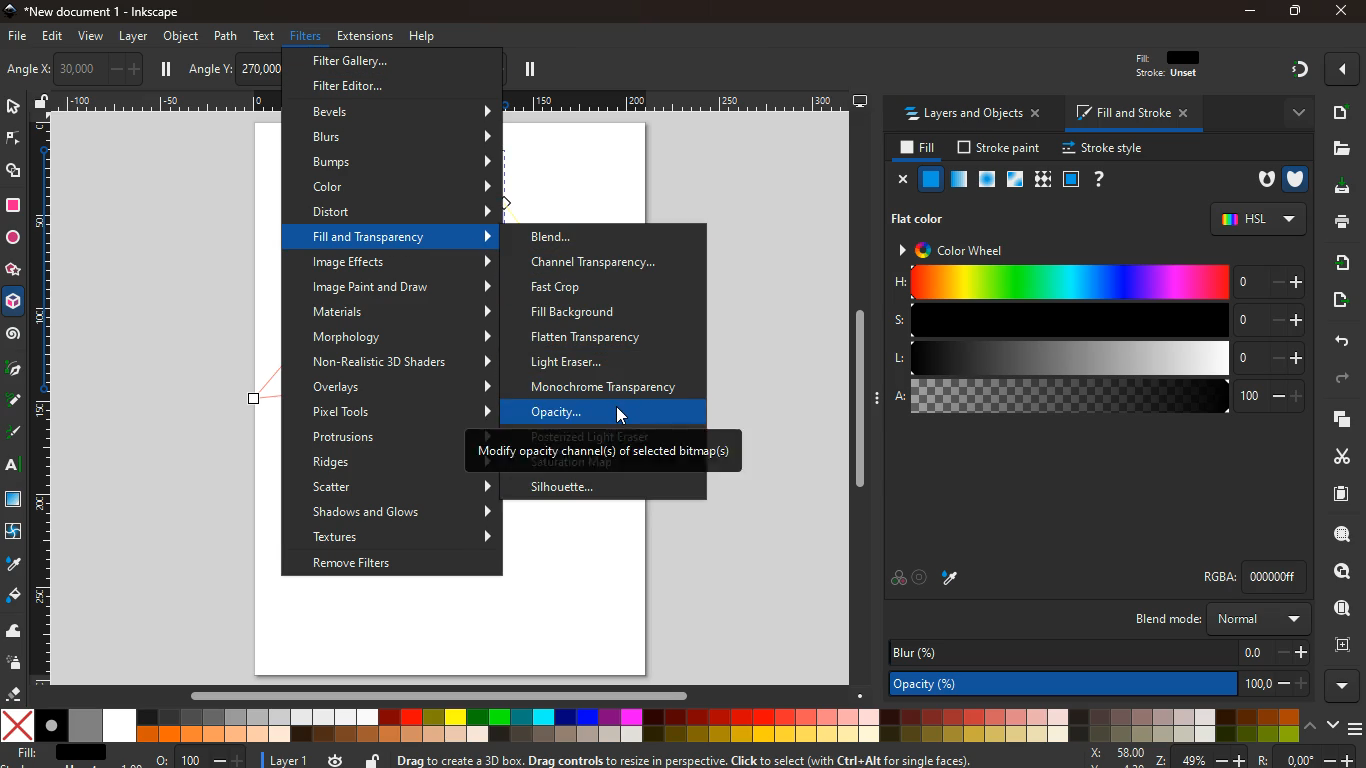 The width and height of the screenshot is (1366, 768). Describe the element at coordinates (405, 211) in the screenshot. I see `distort` at that location.